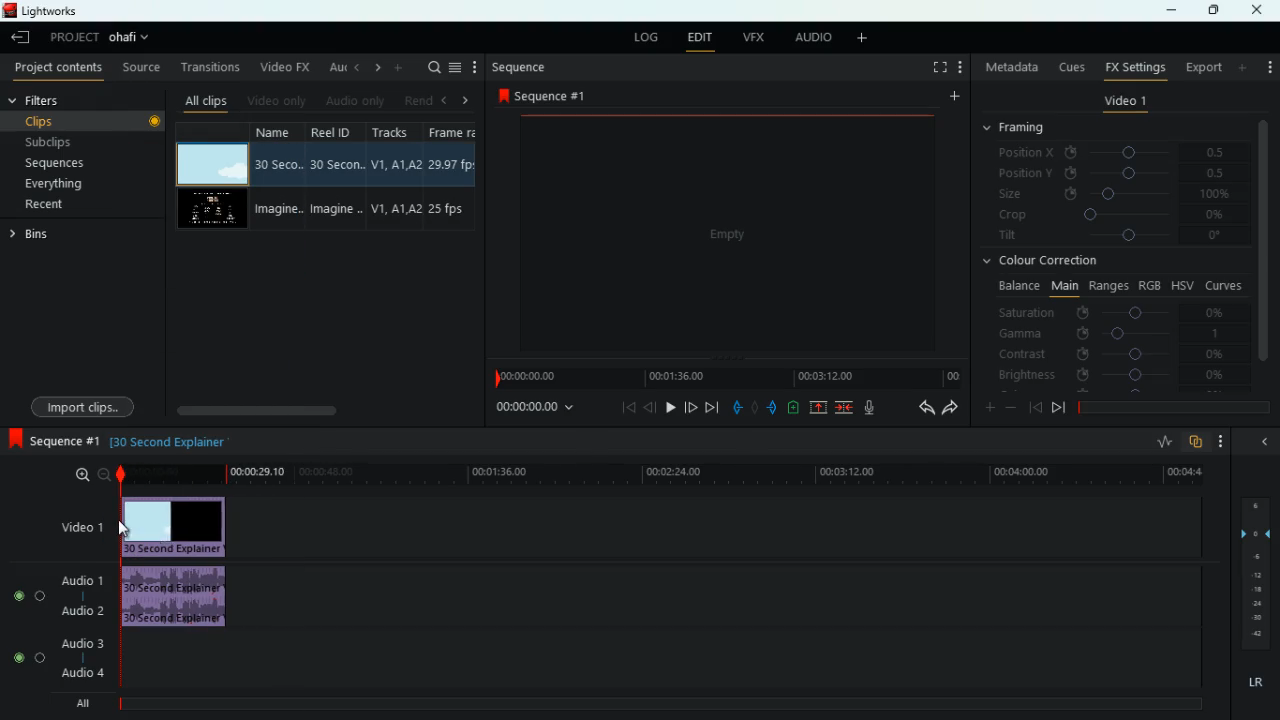 The width and height of the screenshot is (1280, 720). What do you see at coordinates (1171, 12) in the screenshot?
I see `minimize` at bounding box center [1171, 12].